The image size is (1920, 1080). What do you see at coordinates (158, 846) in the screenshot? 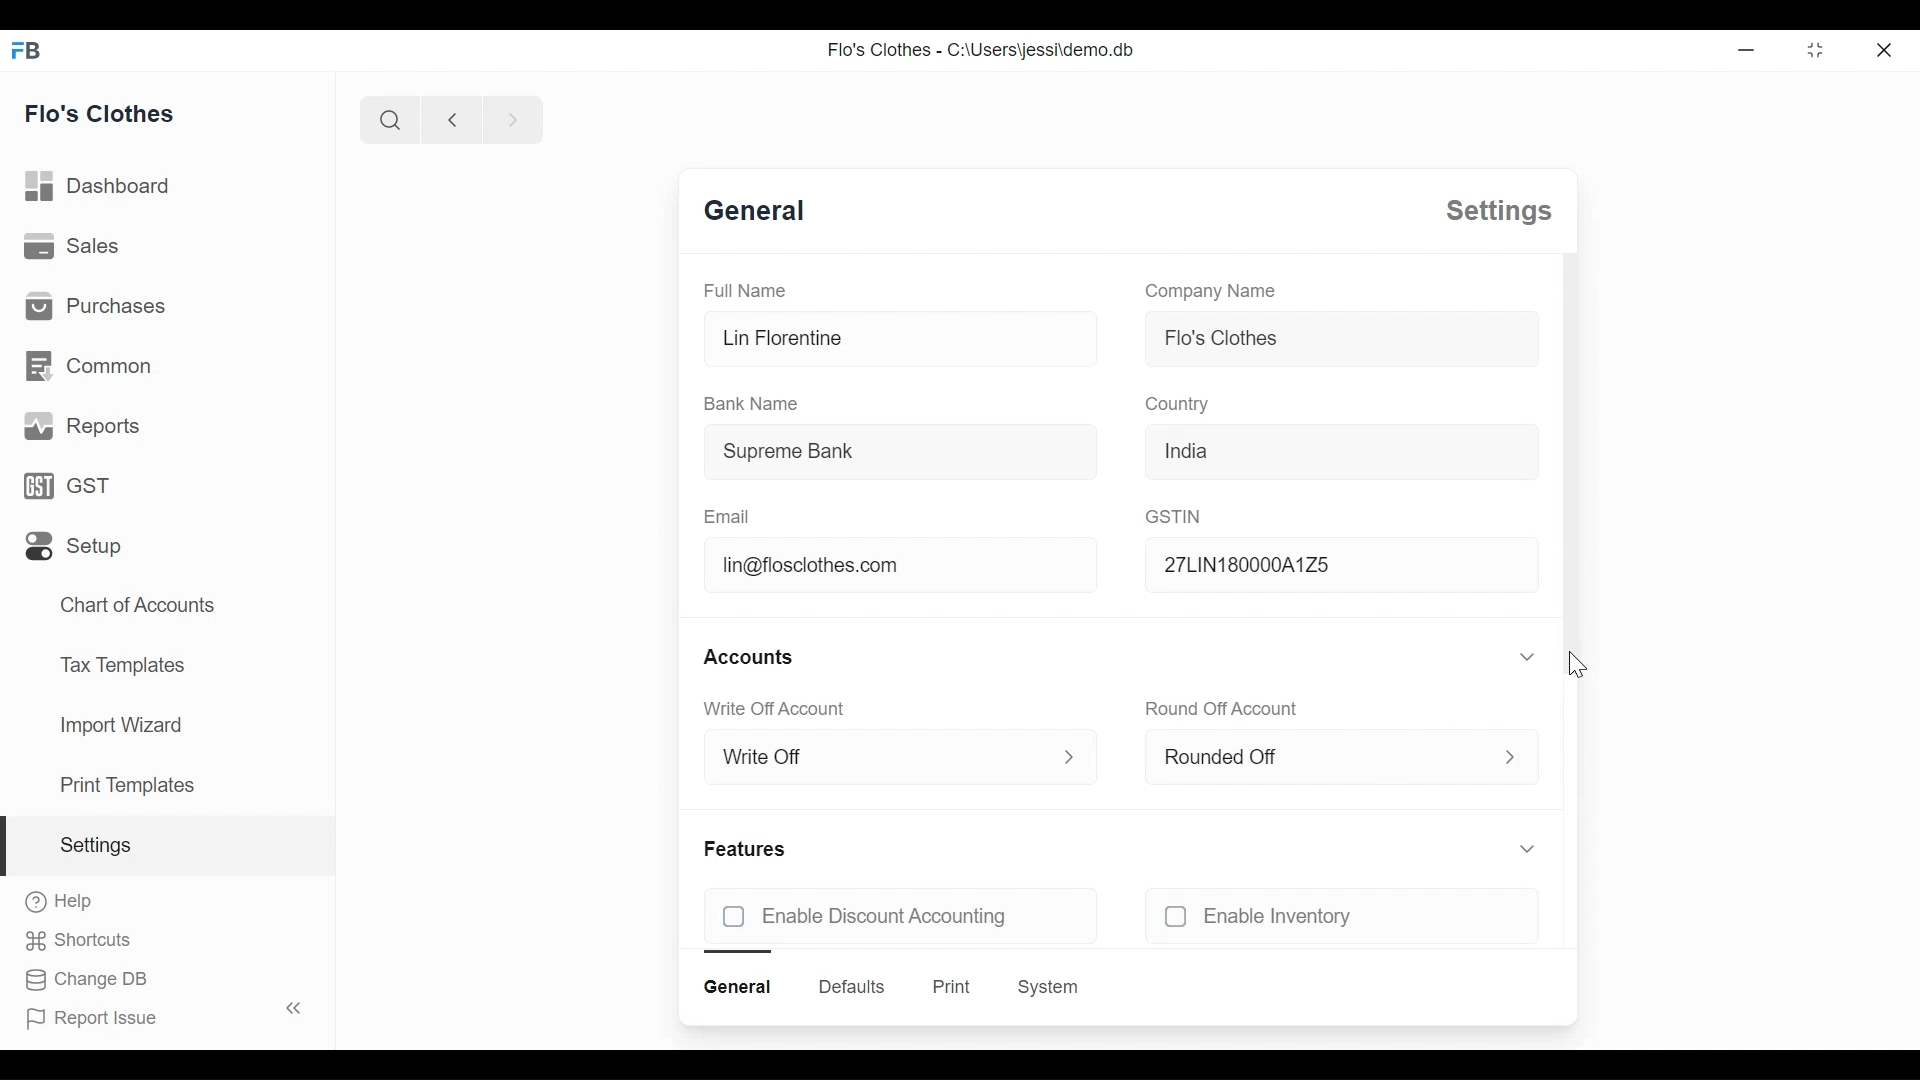
I see `Settings` at bounding box center [158, 846].